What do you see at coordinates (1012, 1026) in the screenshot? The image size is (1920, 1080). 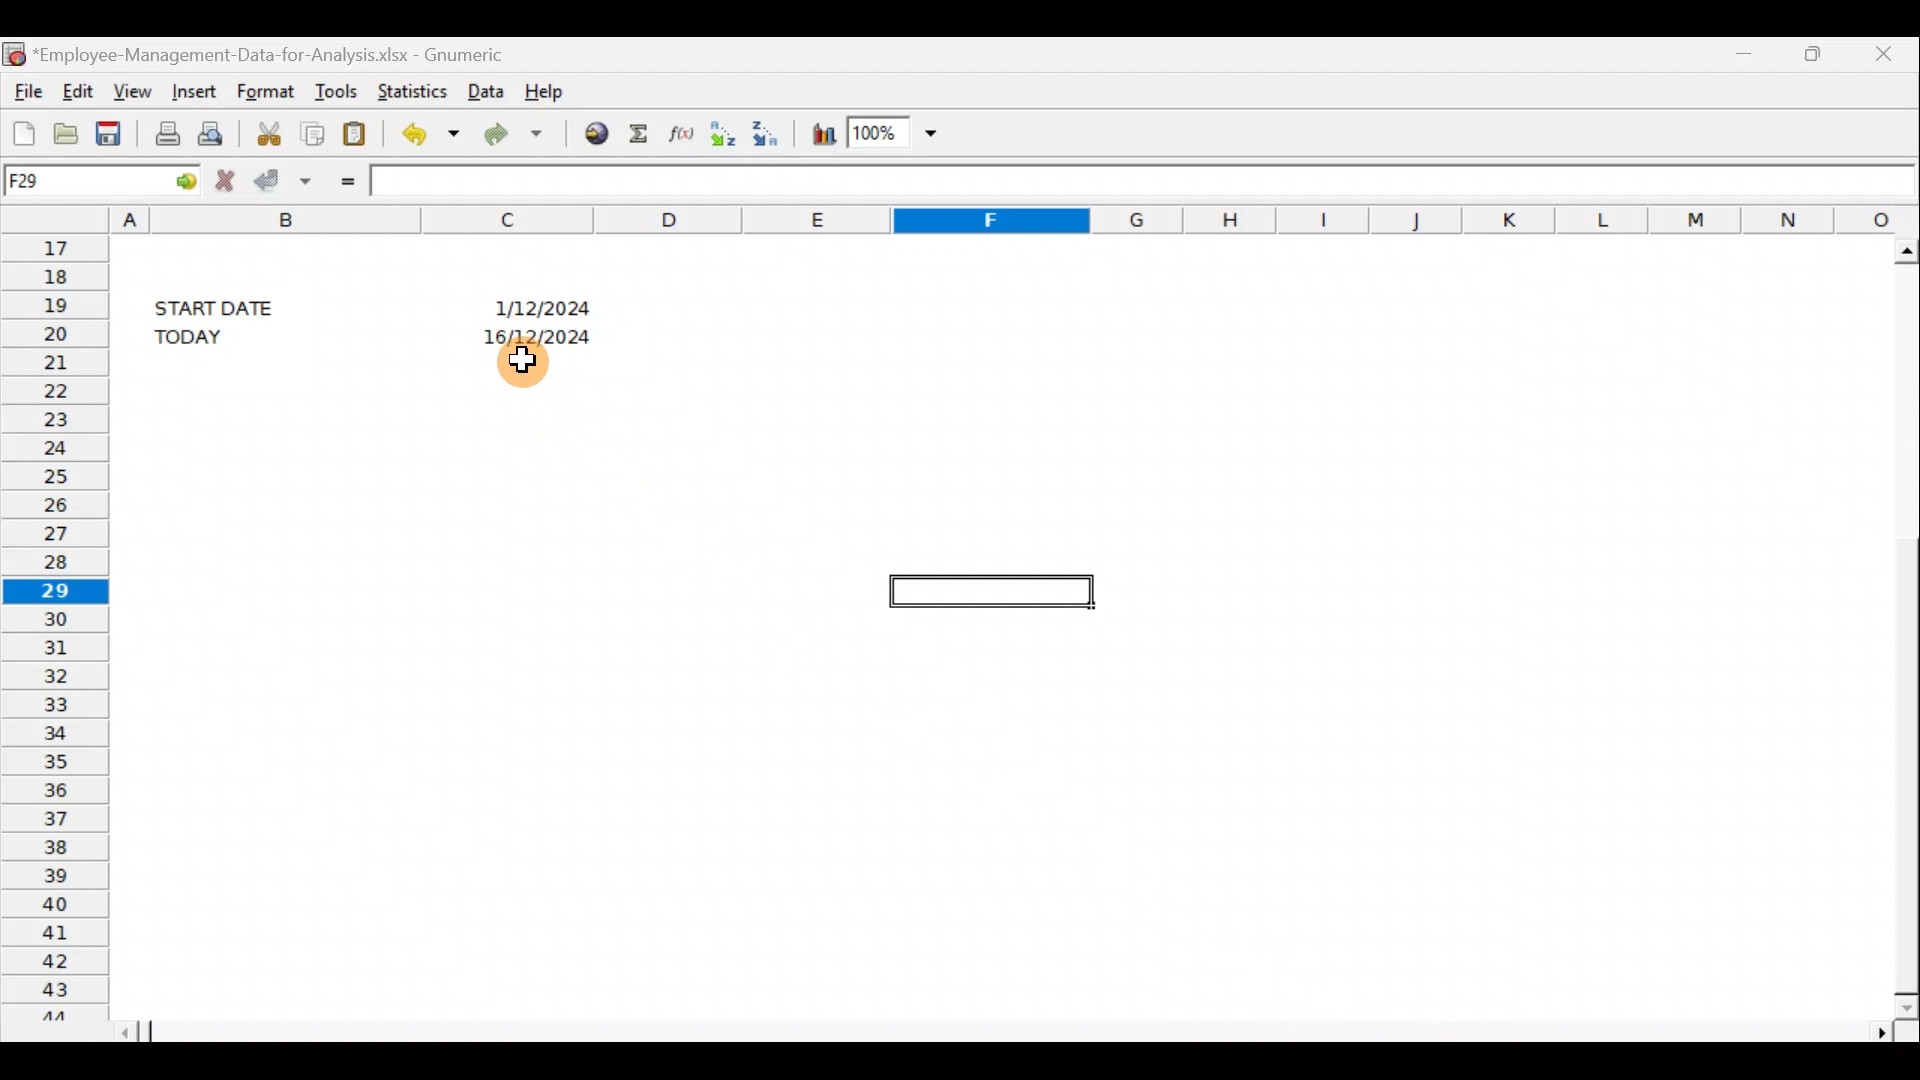 I see `Scroll bar` at bounding box center [1012, 1026].